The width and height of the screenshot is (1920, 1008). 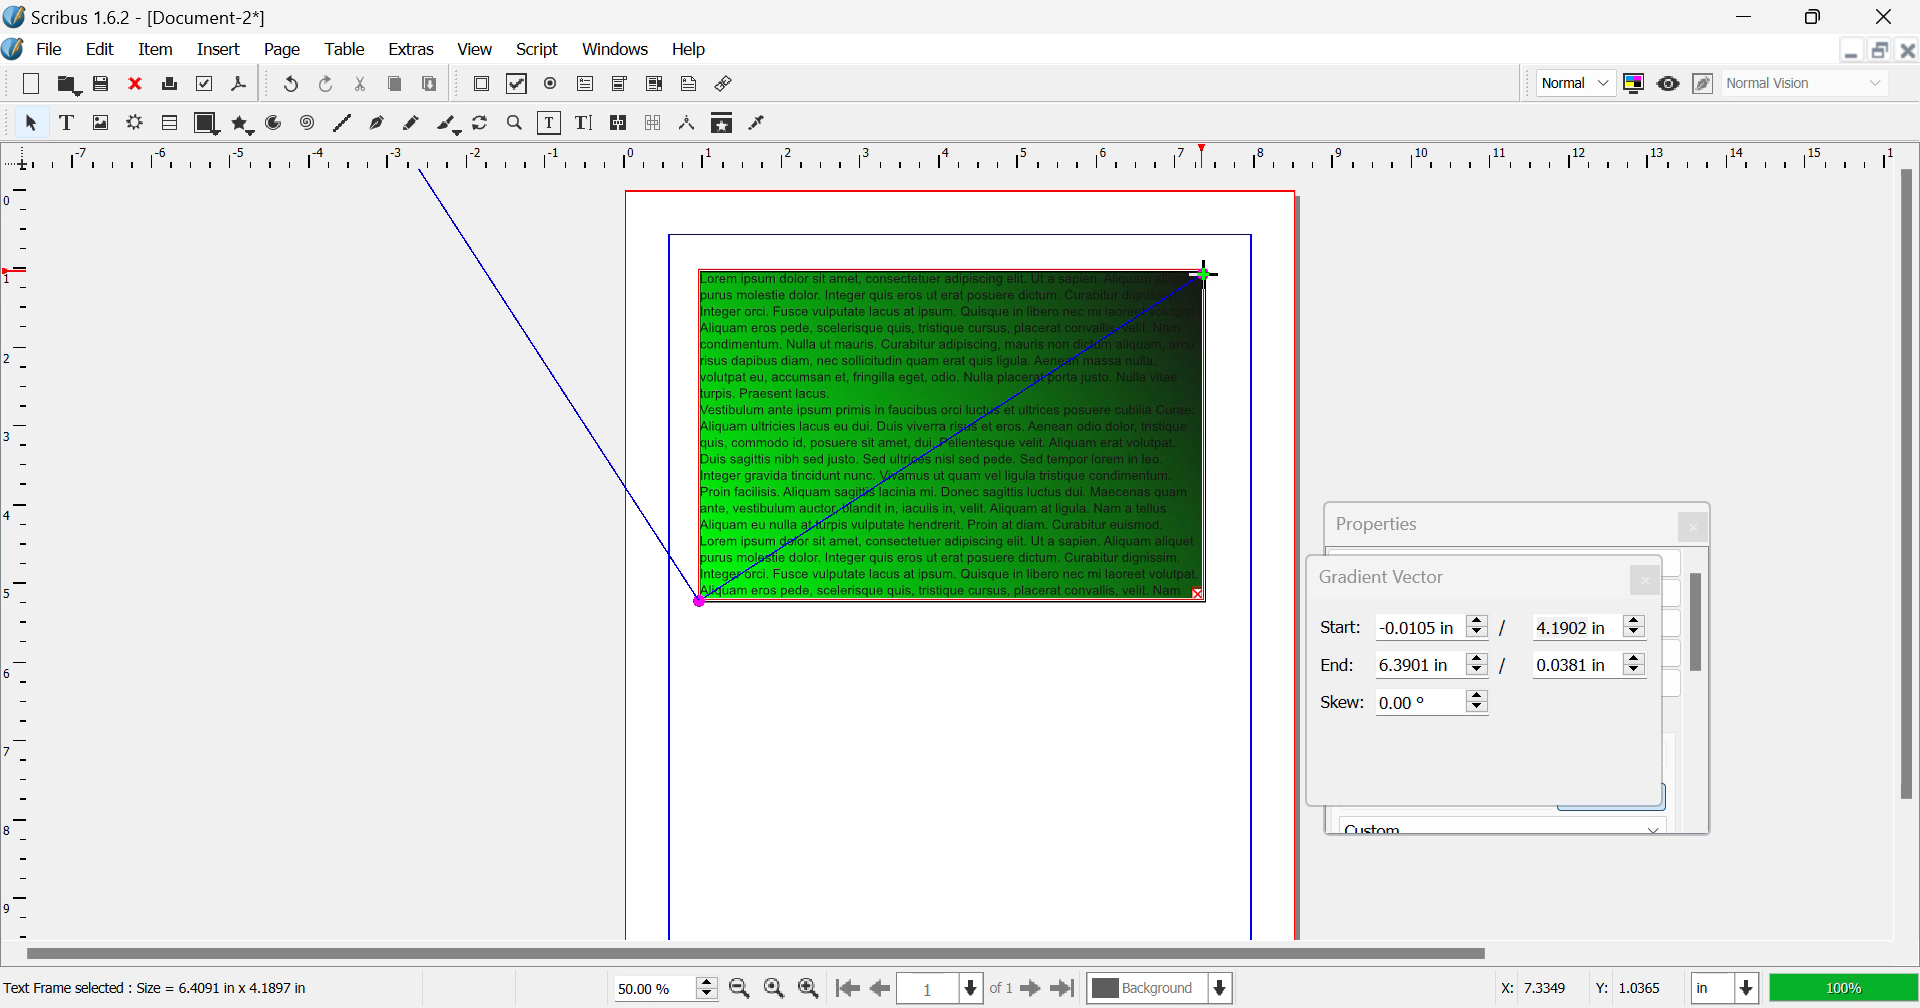 What do you see at coordinates (689, 125) in the screenshot?
I see `Measurements` at bounding box center [689, 125].